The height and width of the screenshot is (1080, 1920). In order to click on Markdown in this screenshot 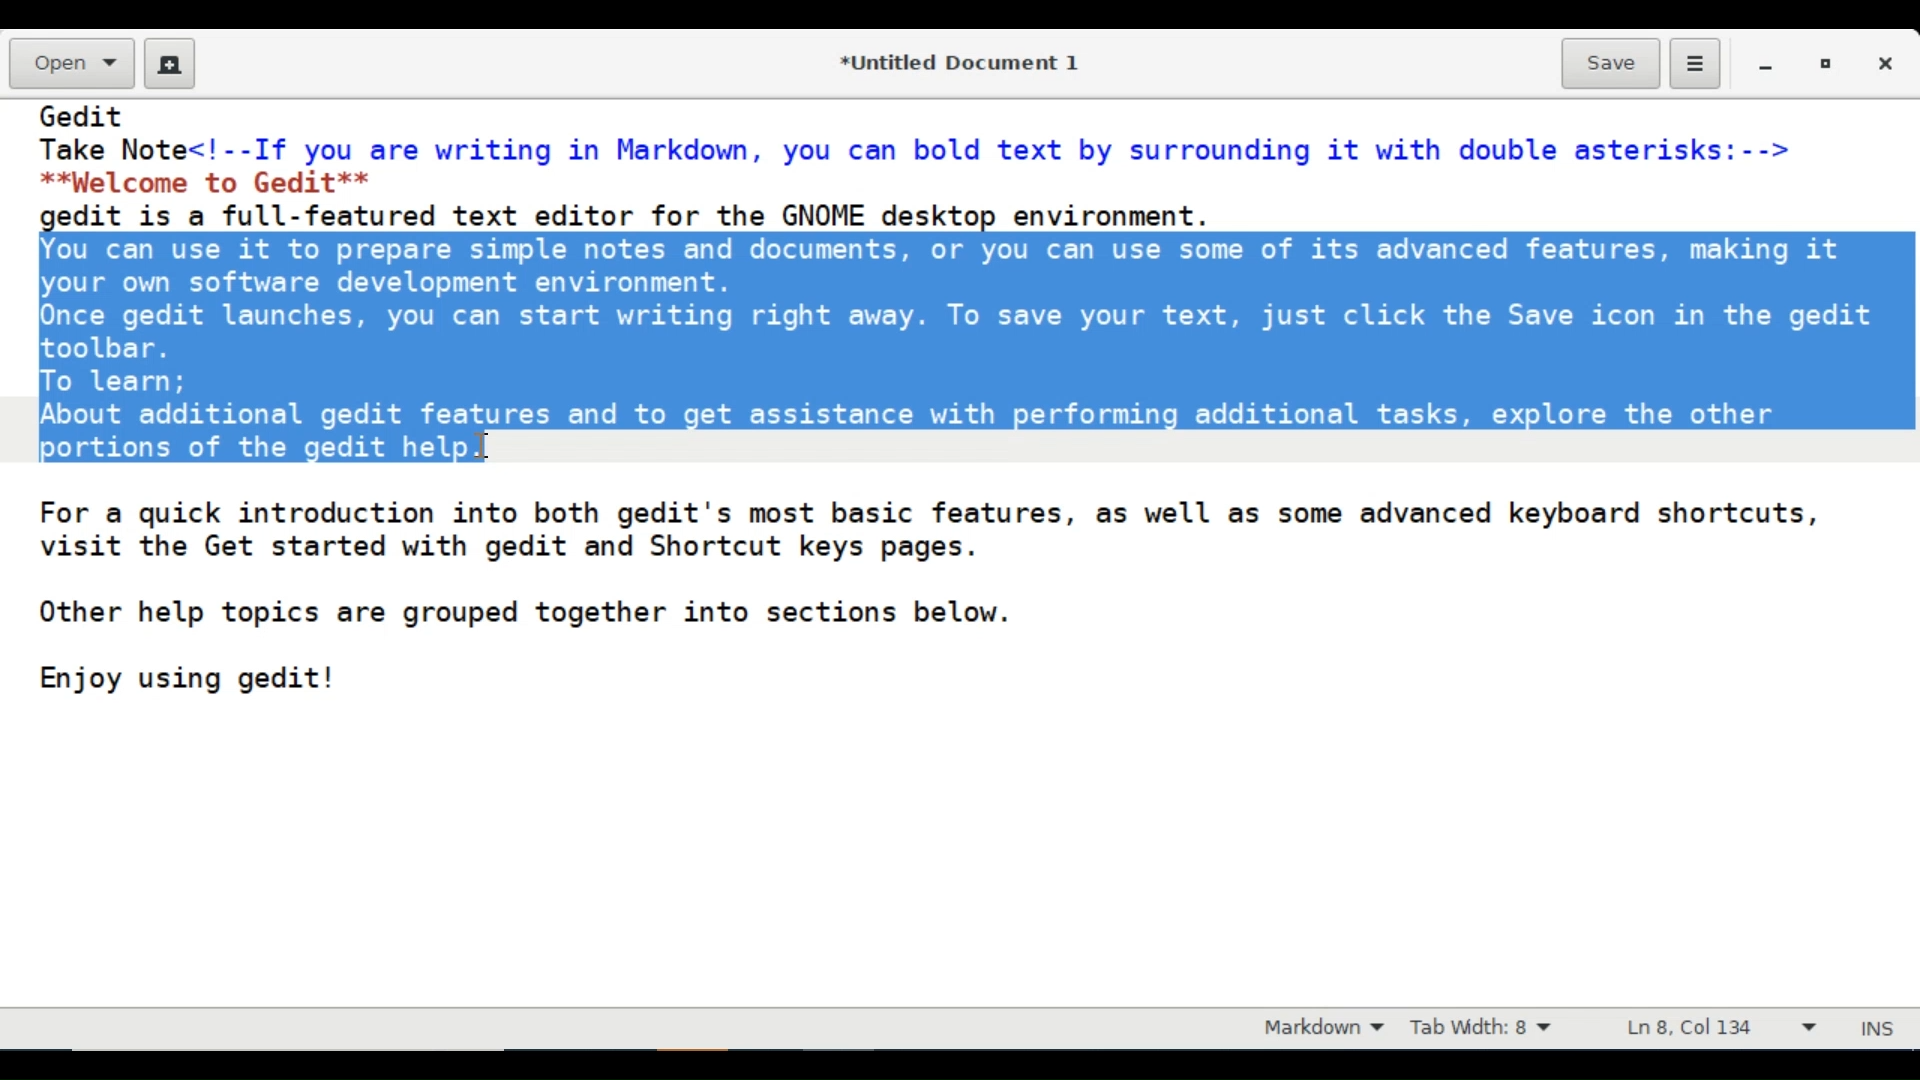, I will do `click(1318, 1029)`.